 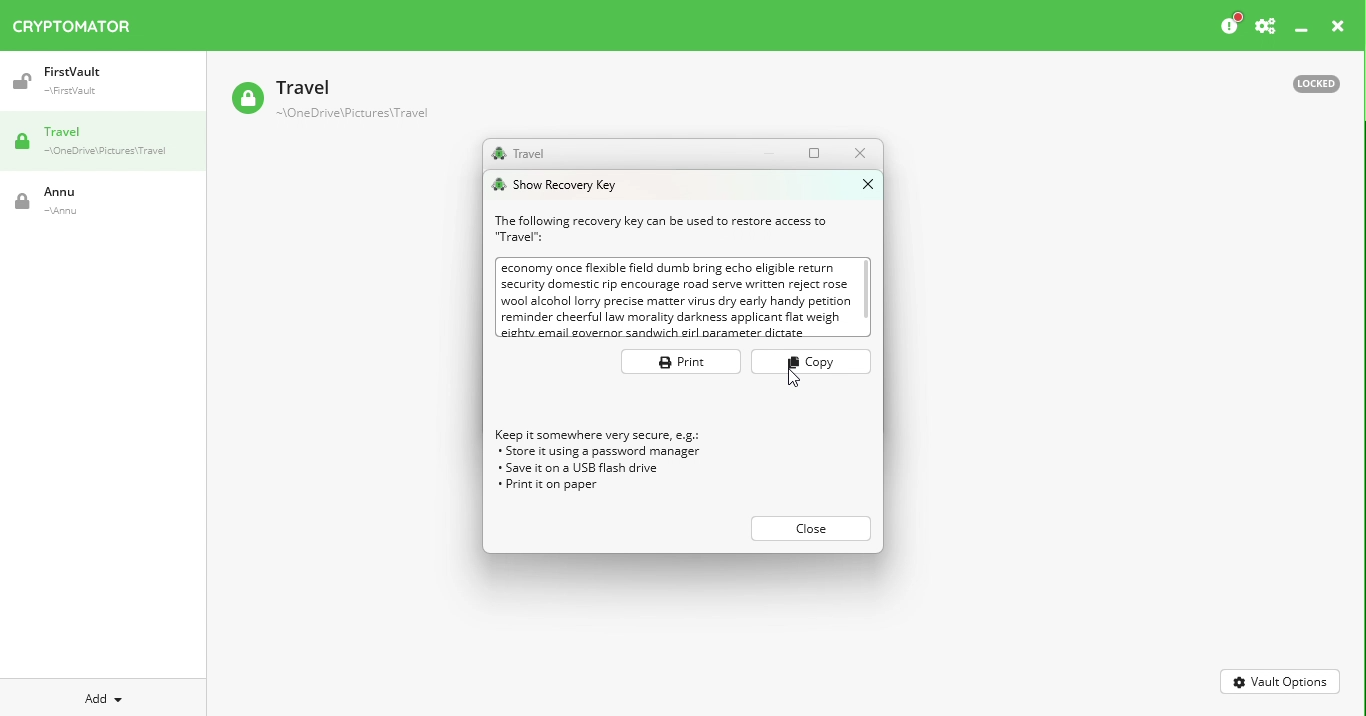 I want to click on Minimize, so click(x=774, y=153).